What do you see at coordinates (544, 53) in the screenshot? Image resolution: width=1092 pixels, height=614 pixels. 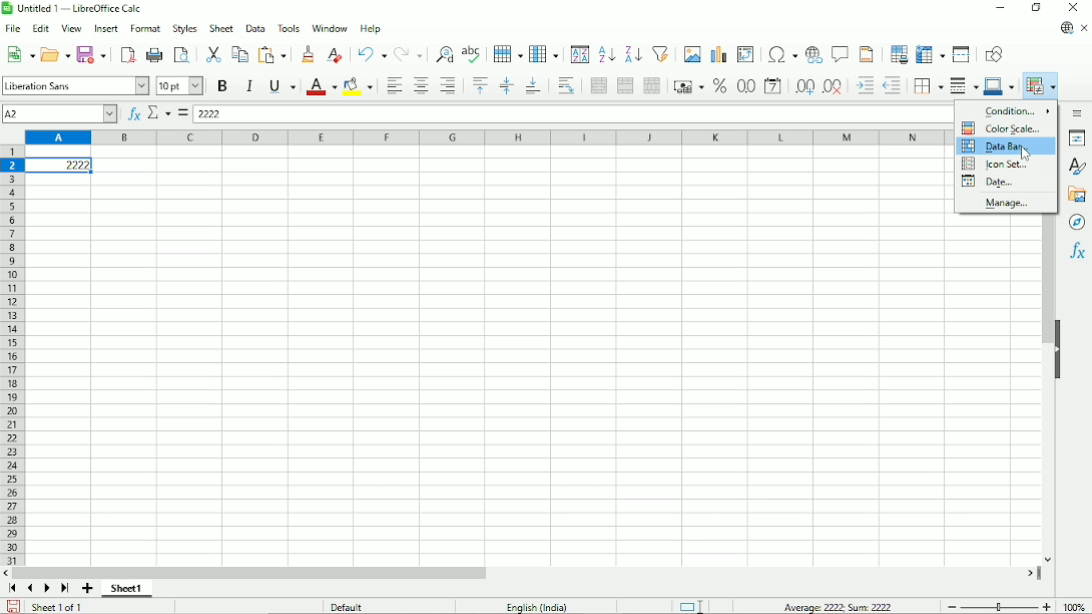 I see `Column` at bounding box center [544, 53].